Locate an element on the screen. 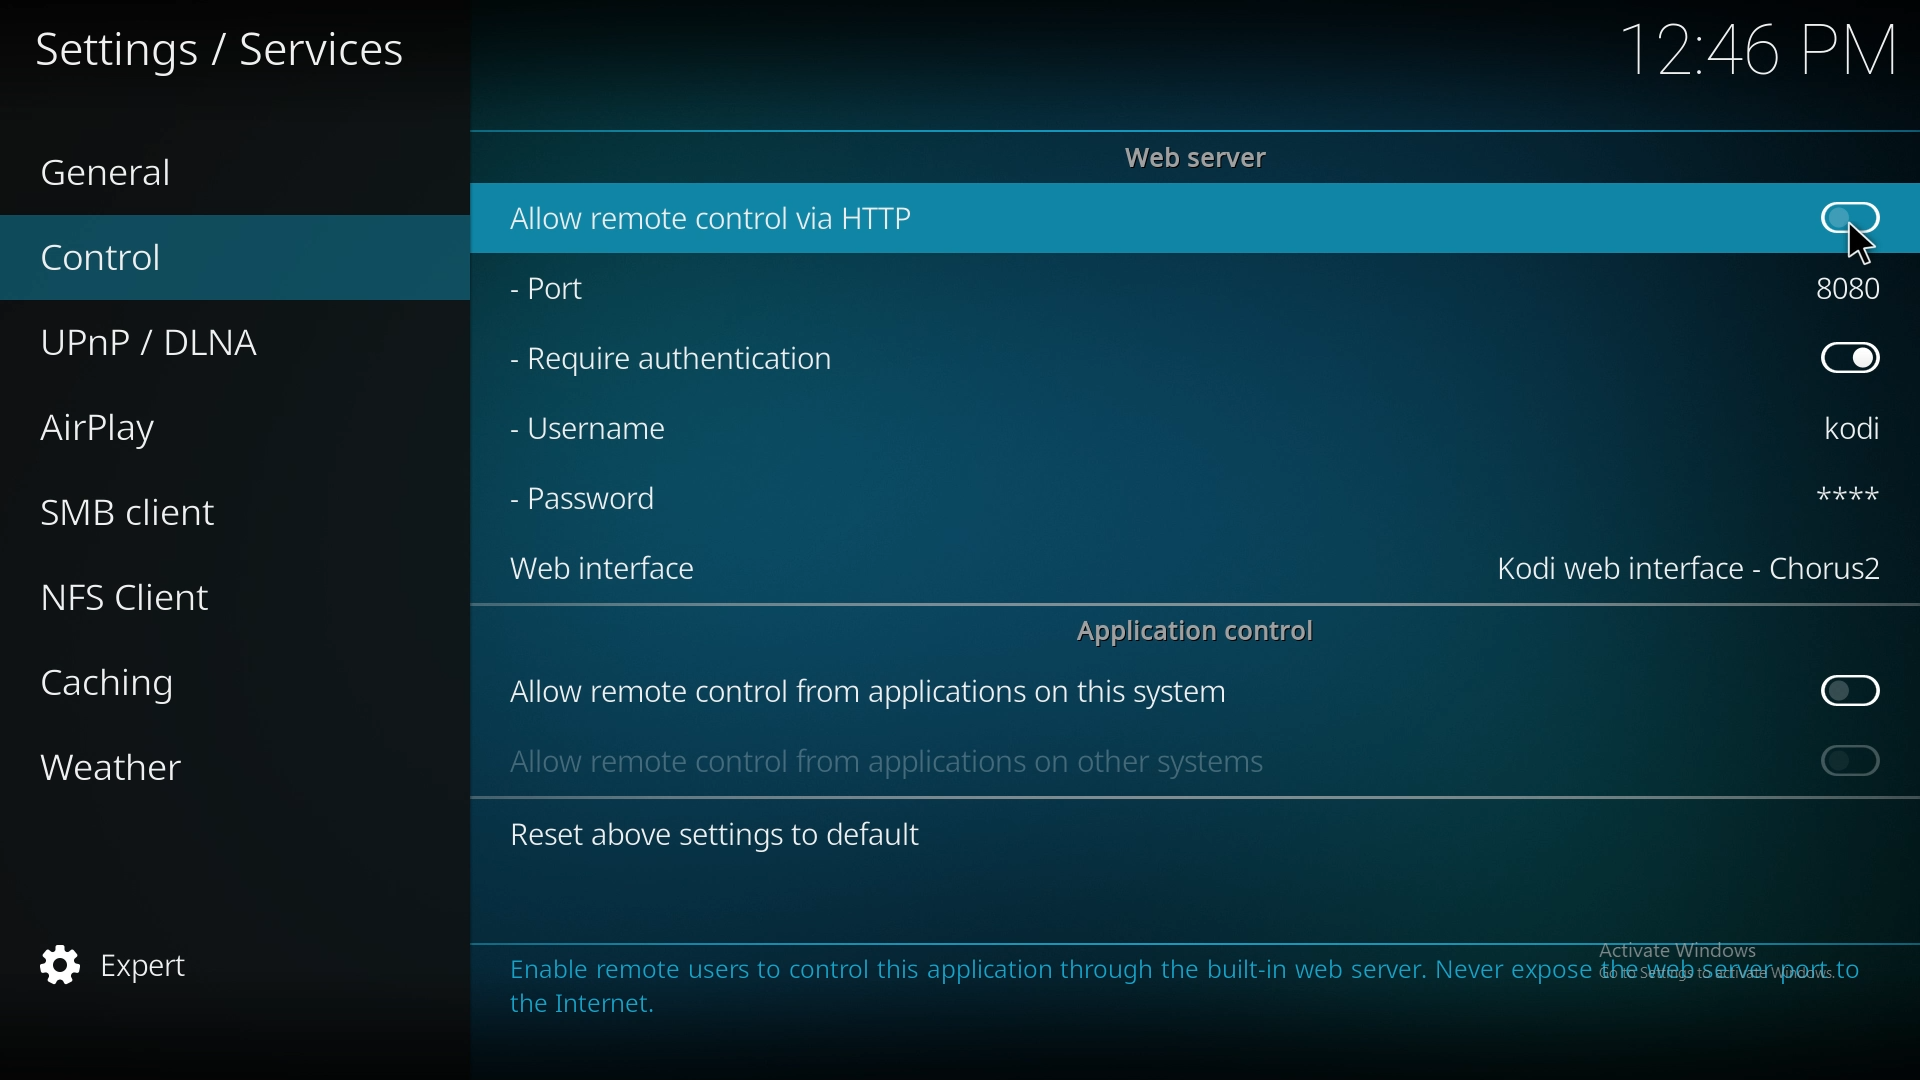 The height and width of the screenshot is (1080, 1920). allow remote control via http is located at coordinates (715, 219).